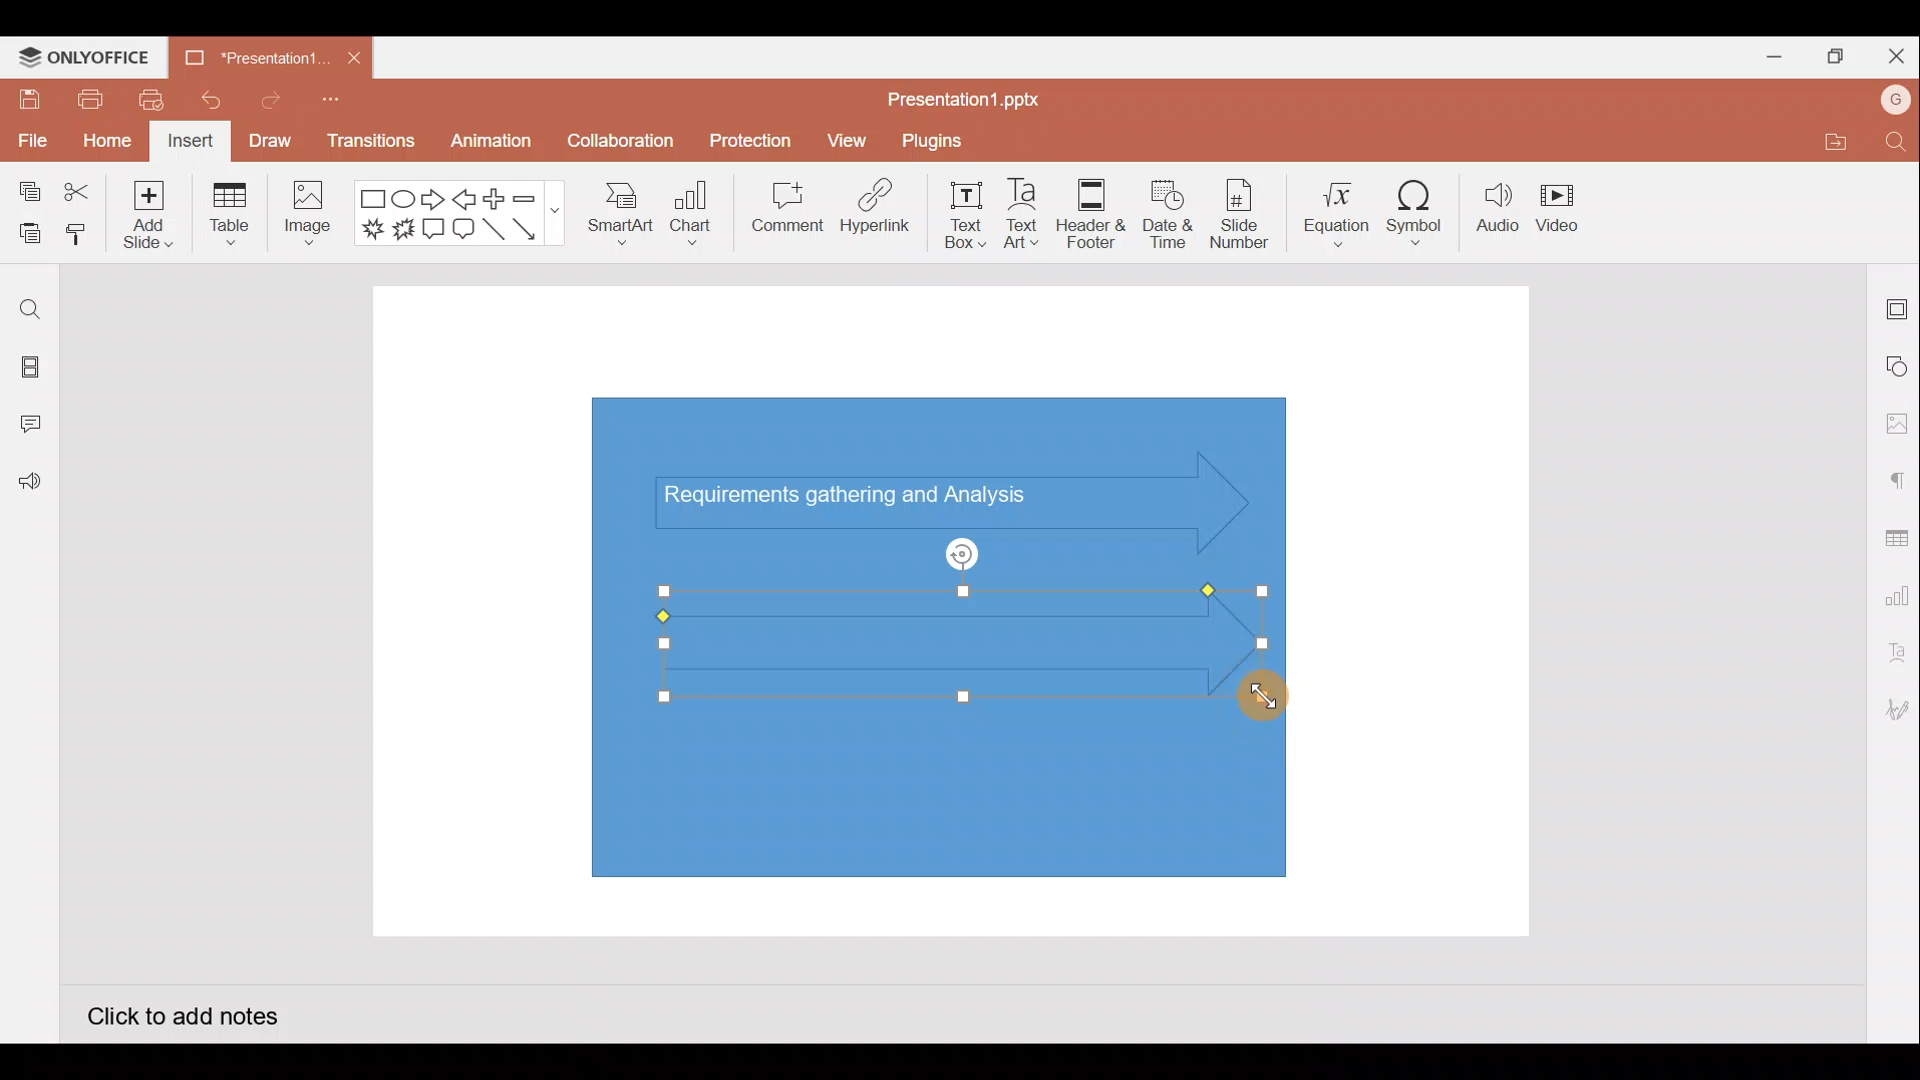  Describe the element at coordinates (780, 211) in the screenshot. I see `Comment` at that location.